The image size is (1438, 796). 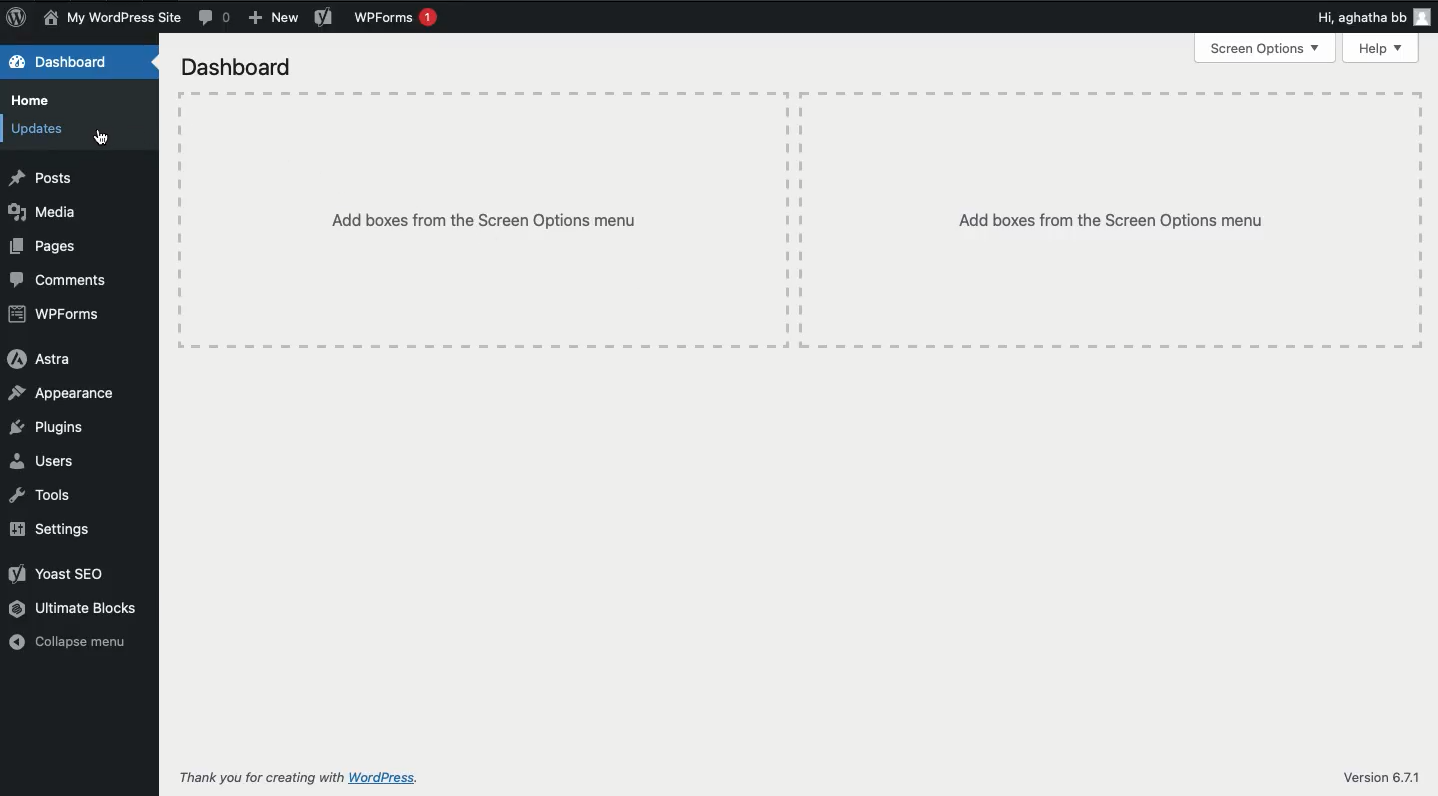 I want to click on Comment, so click(x=214, y=17).